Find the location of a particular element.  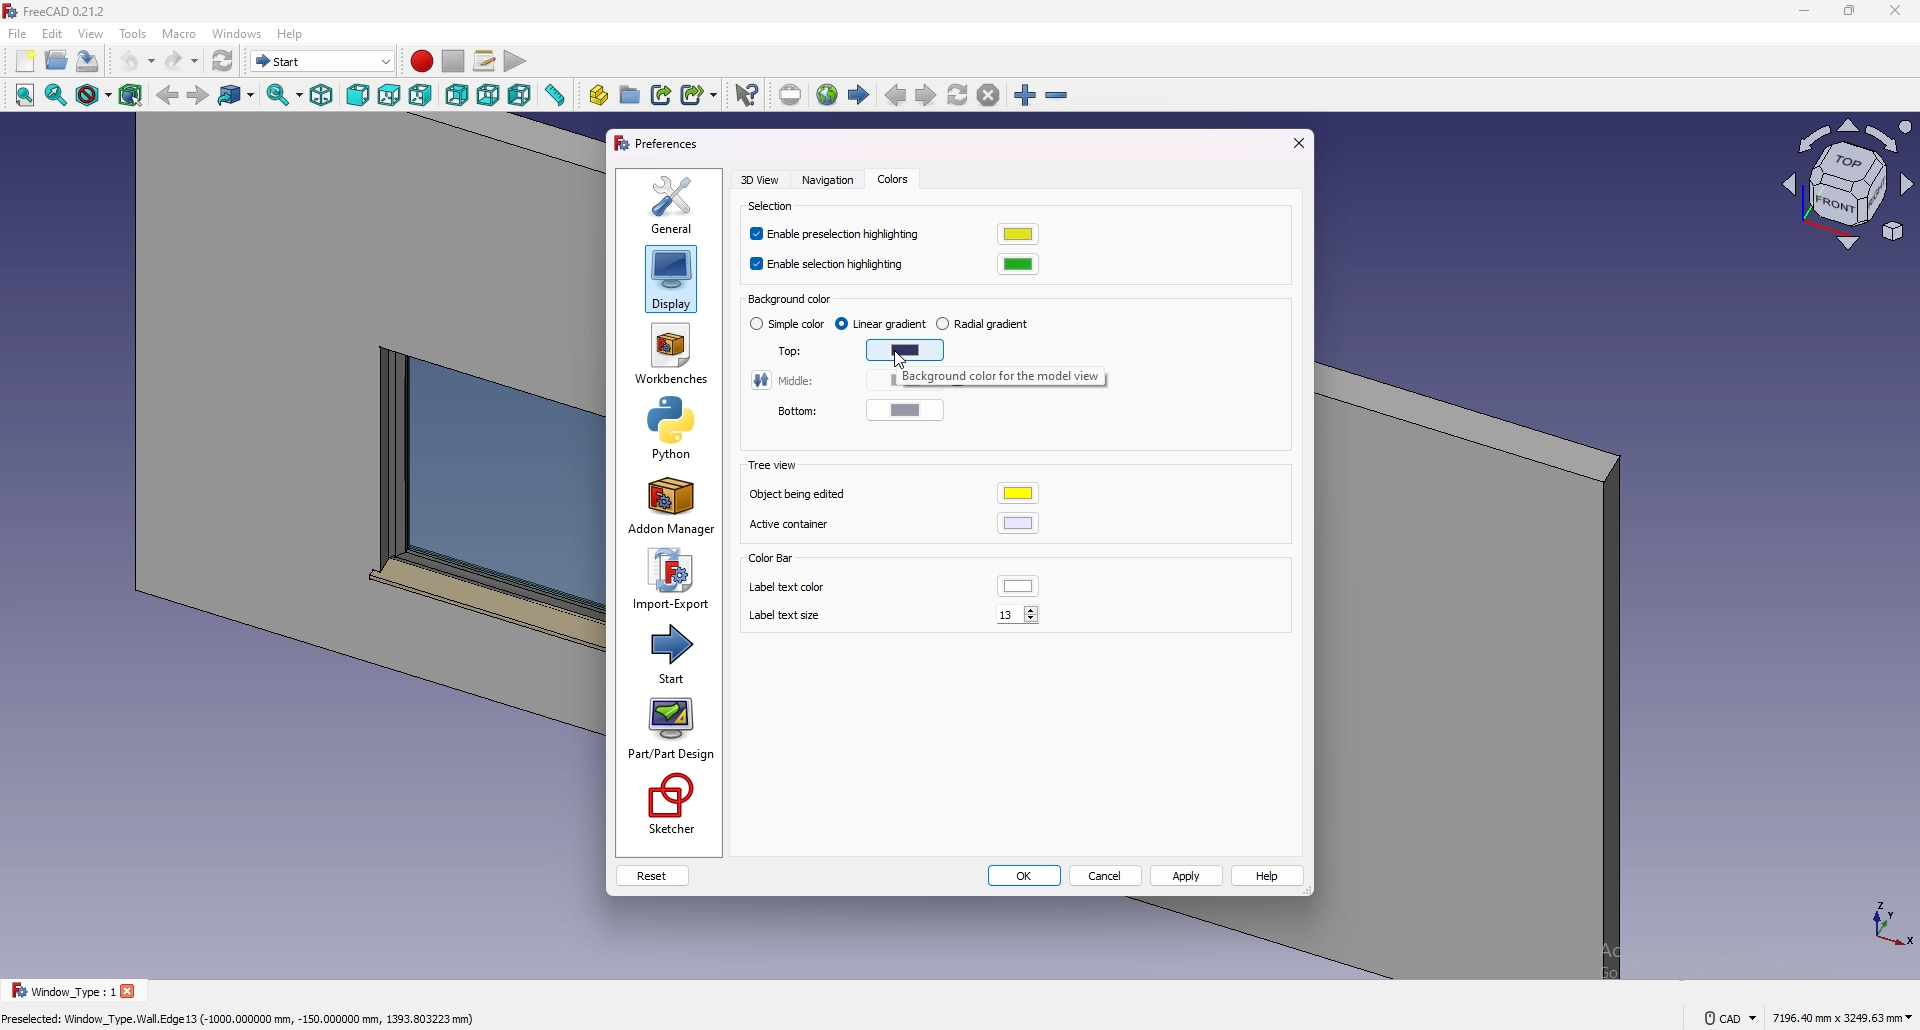

top is located at coordinates (389, 96).